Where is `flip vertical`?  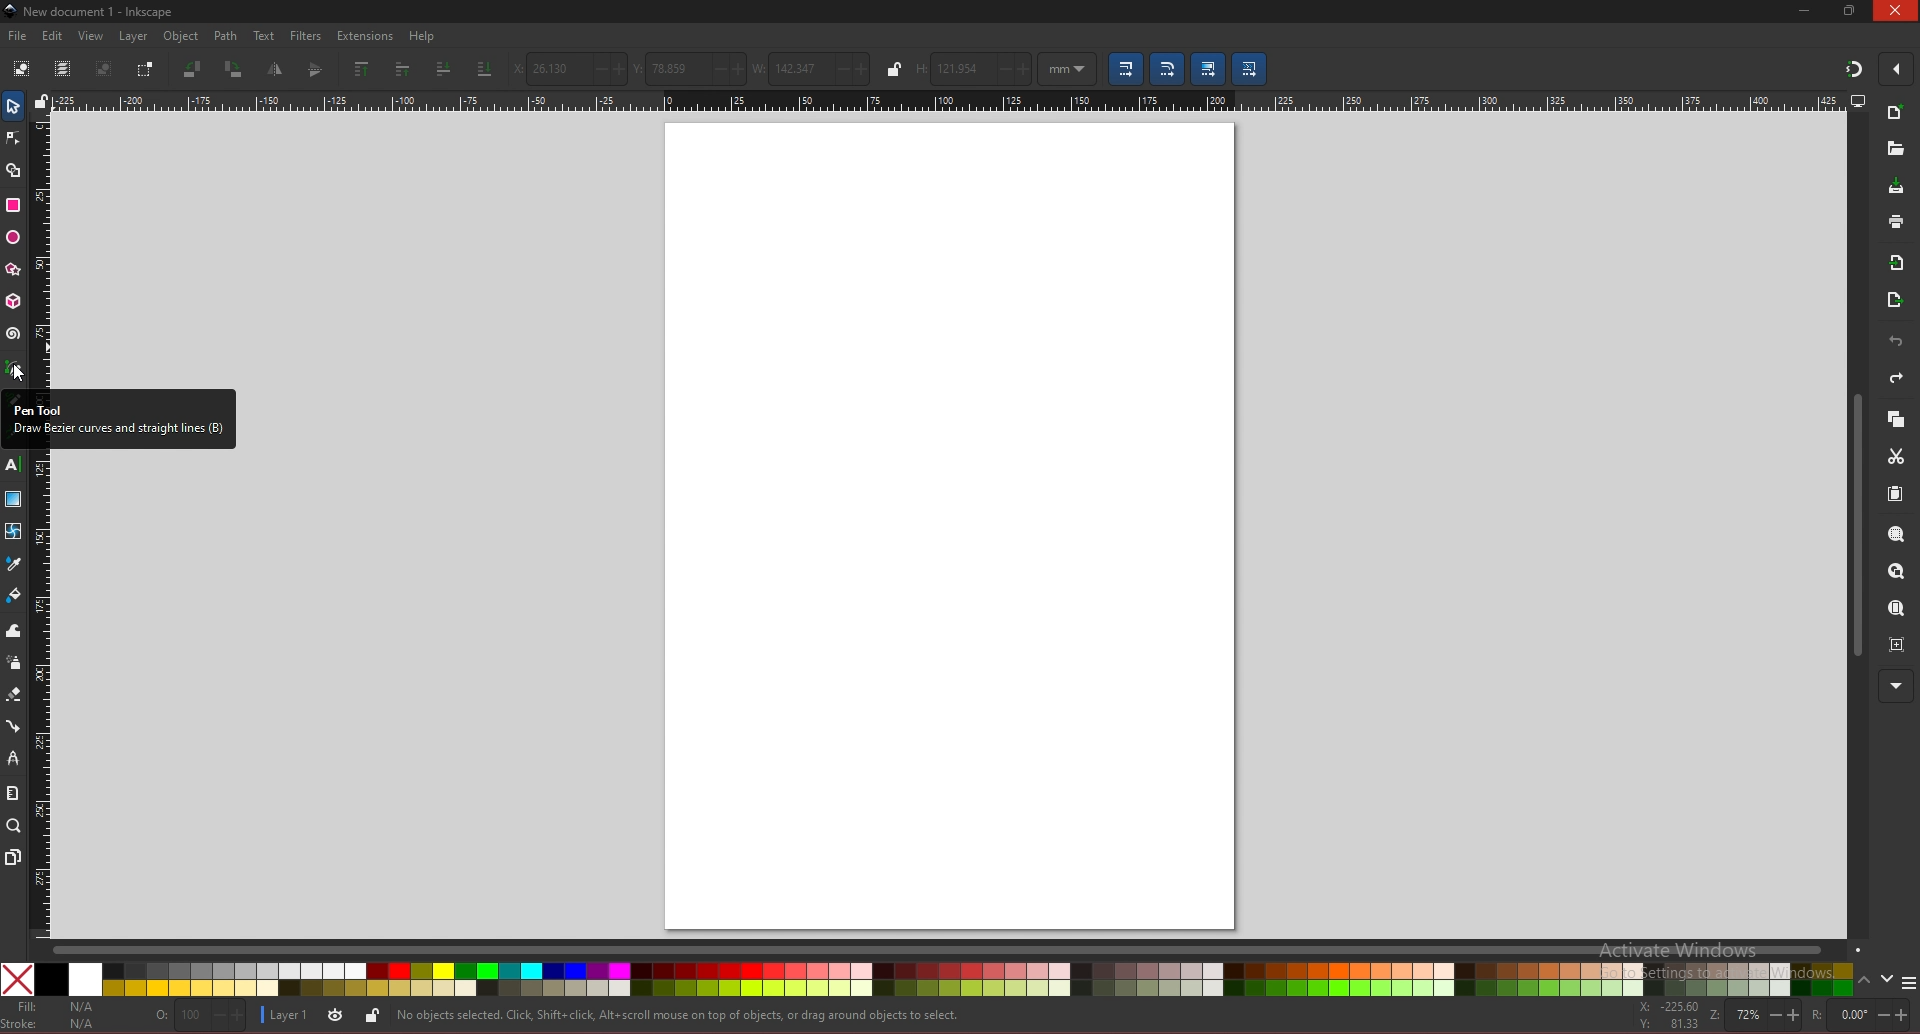 flip vertical is located at coordinates (317, 70).